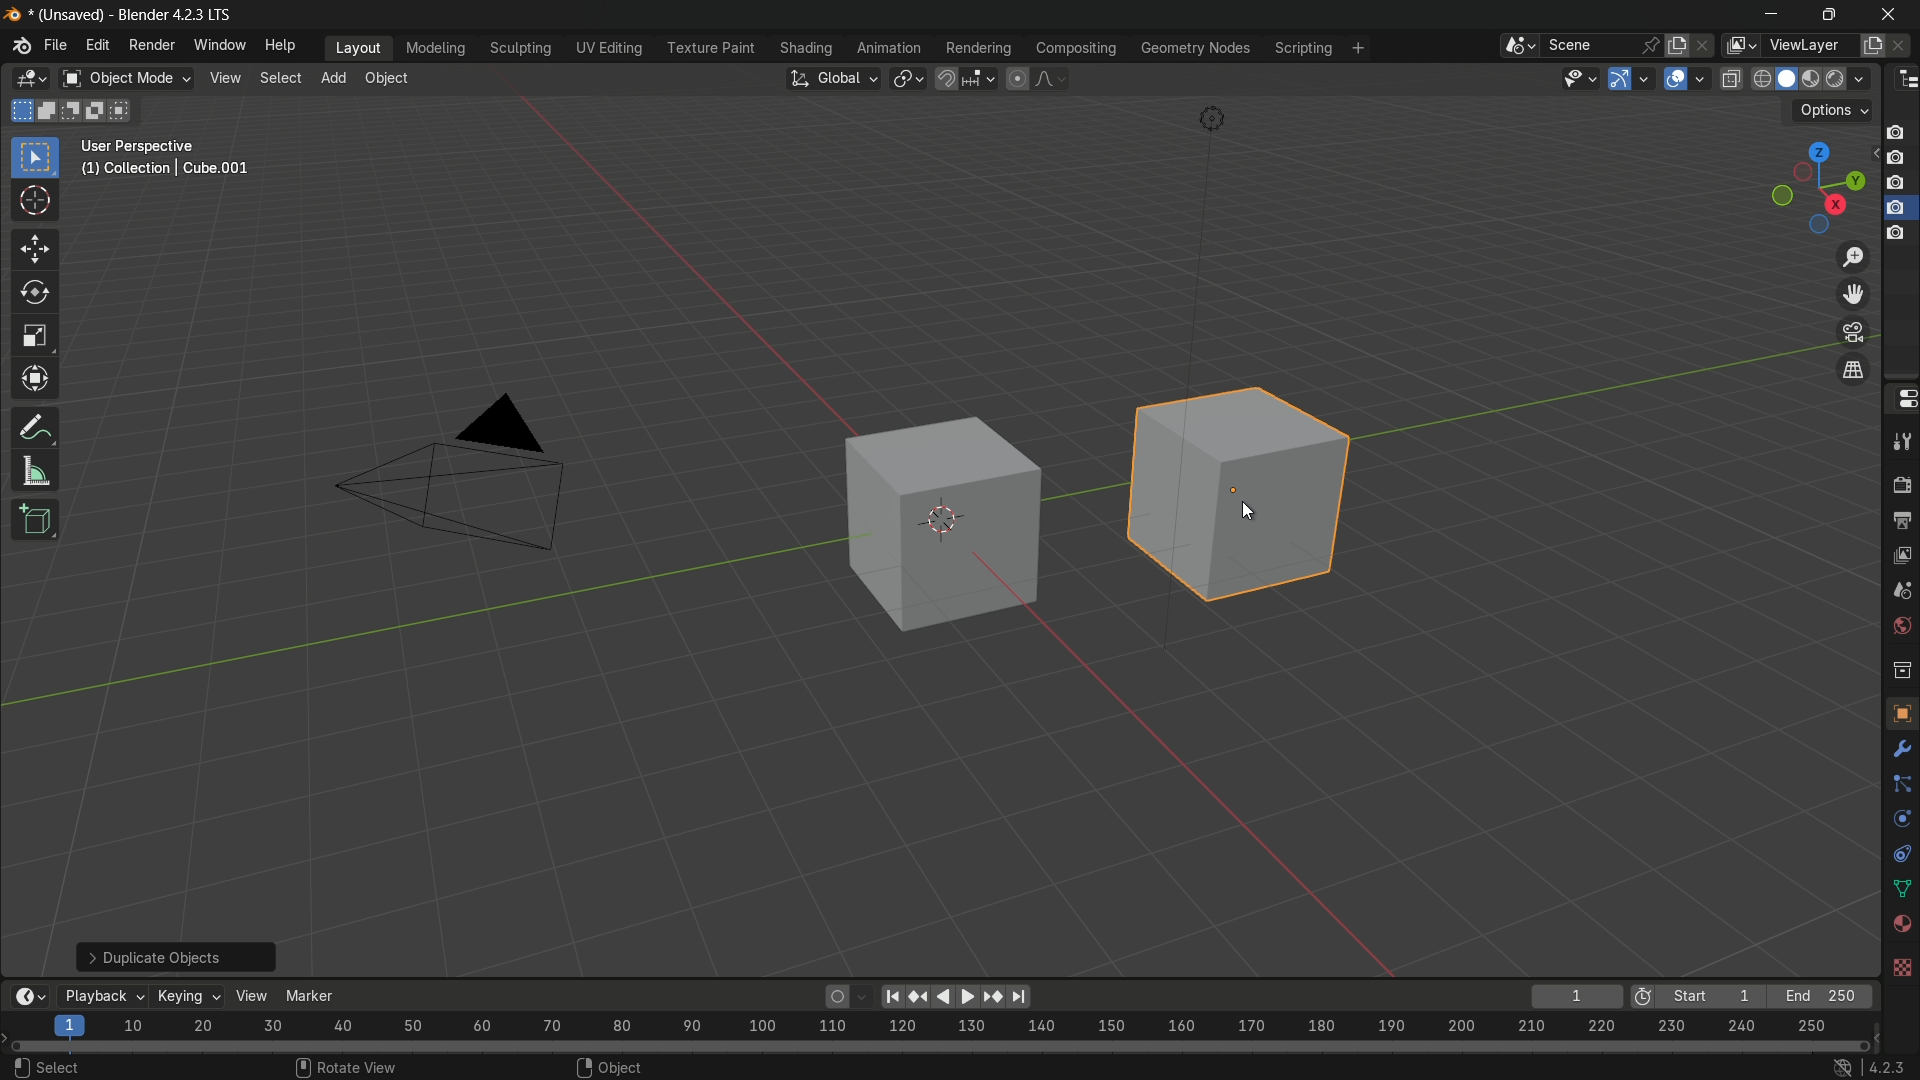  I want to click on toggle x-ray, so click(1731, 78).